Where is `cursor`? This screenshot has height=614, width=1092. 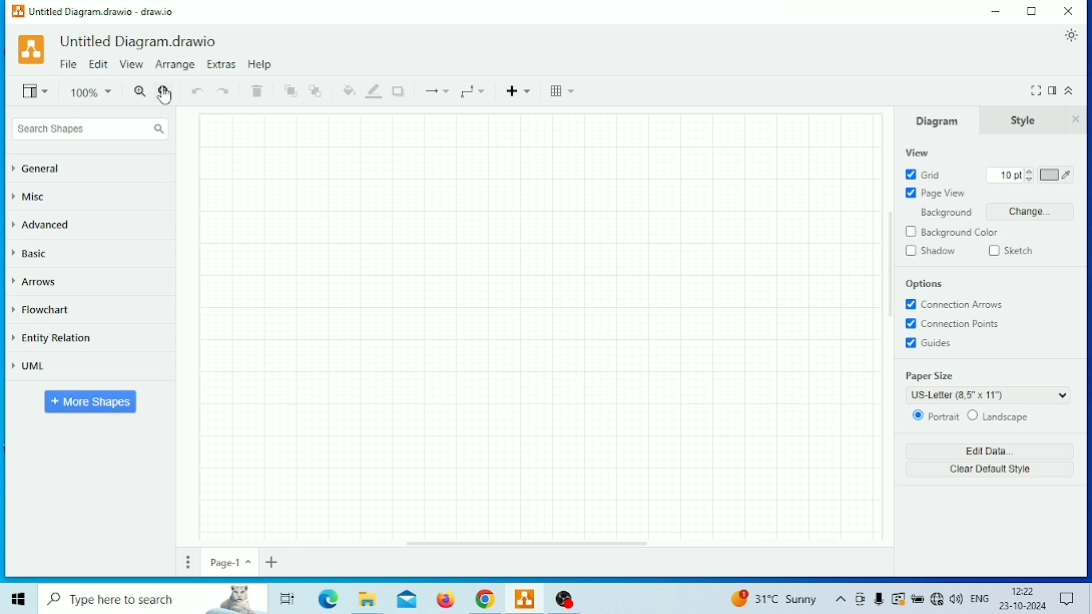
cursor is located at coordinates (164, 96).